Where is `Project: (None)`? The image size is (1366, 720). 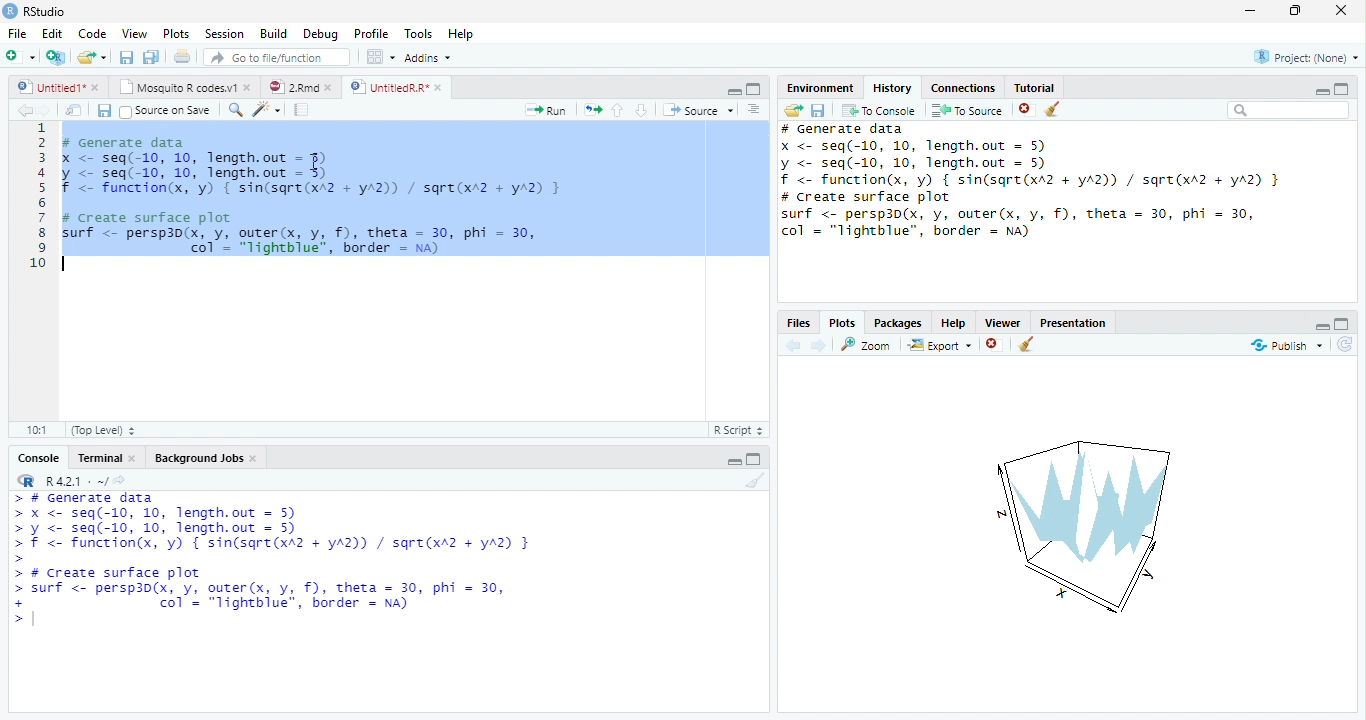 Project: (None) is located at coordinates (1306, 57).